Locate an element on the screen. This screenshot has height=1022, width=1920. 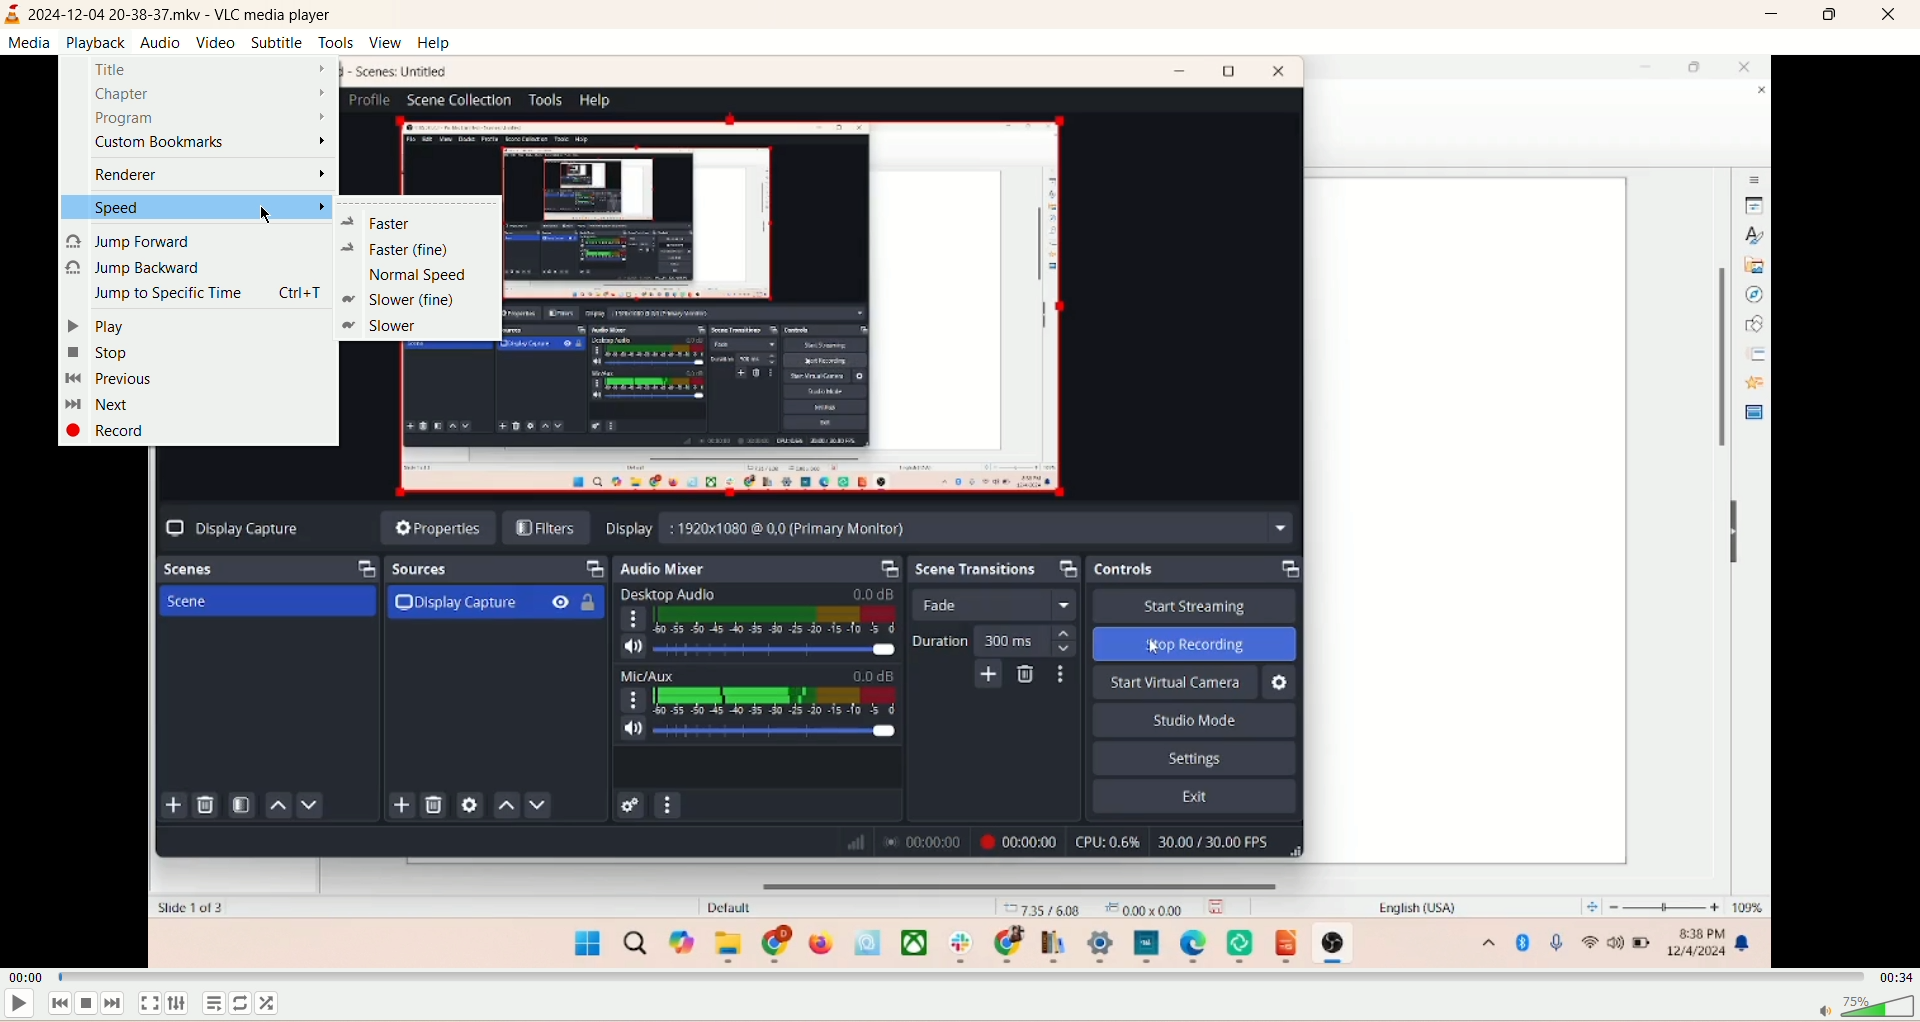
record is located at coordinates (104, 429).